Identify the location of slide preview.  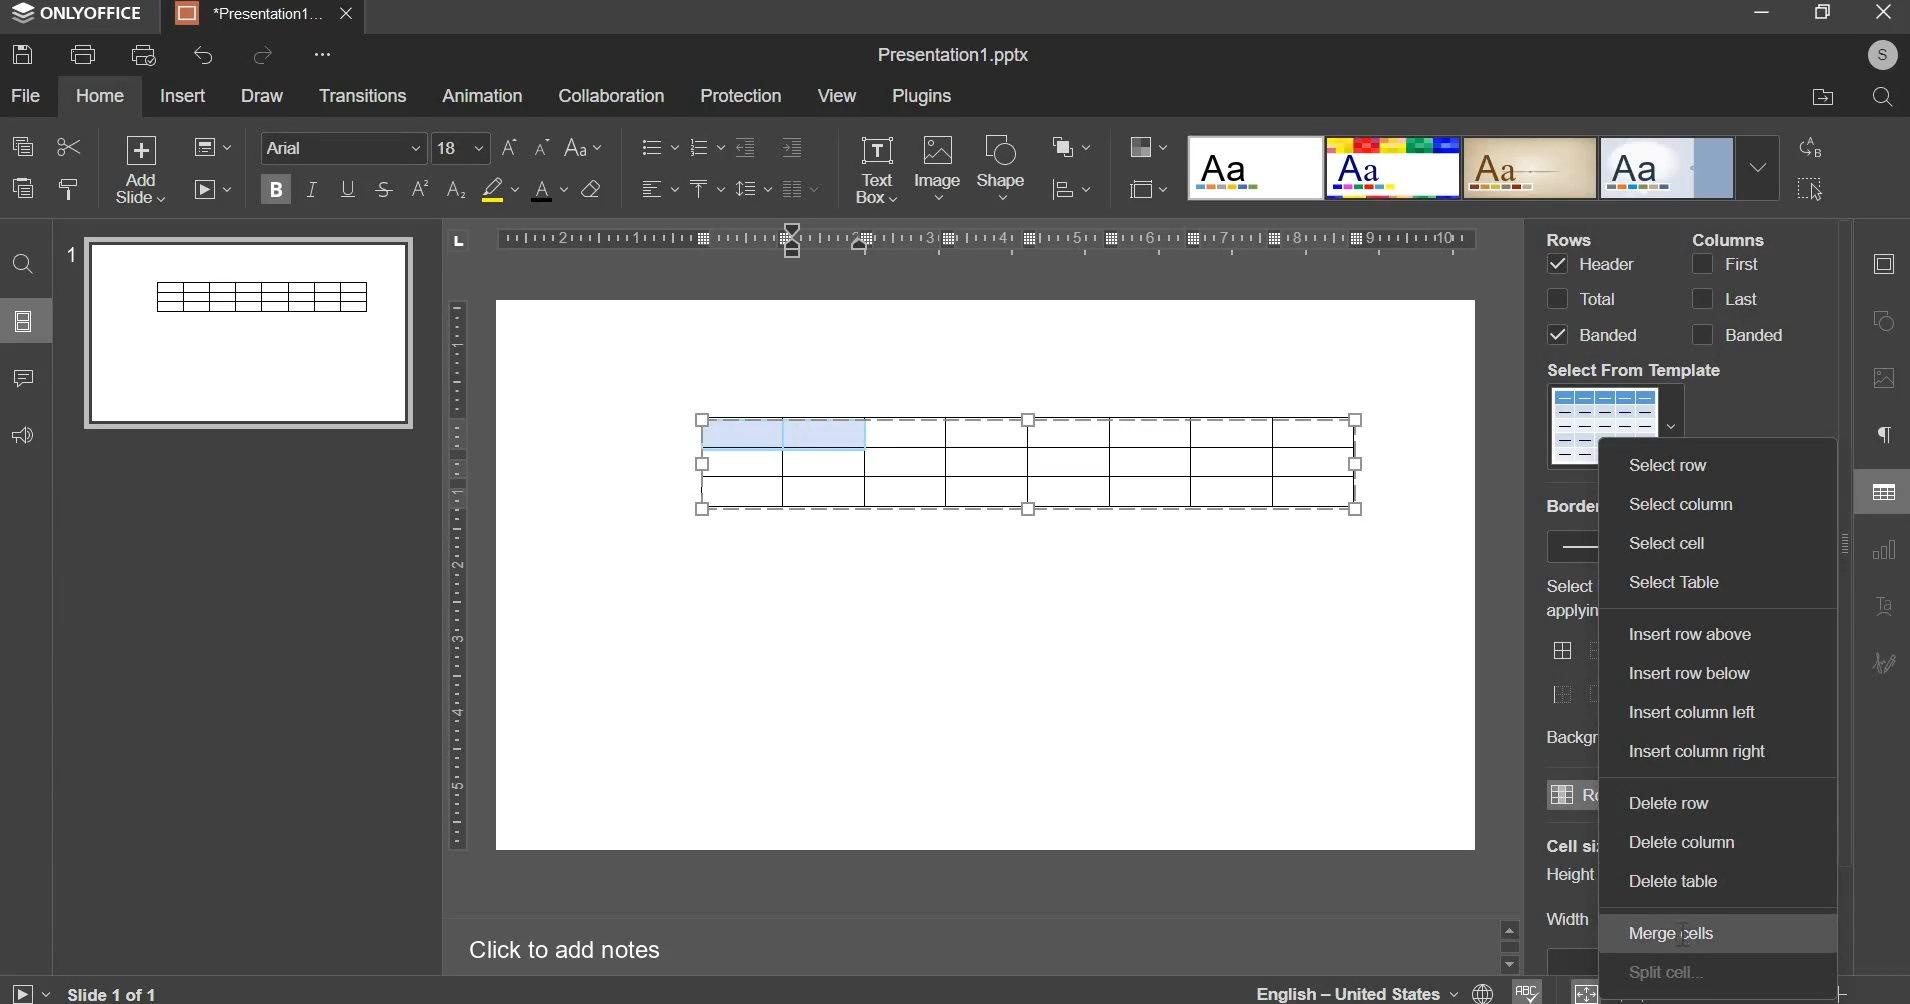
(248, 331).